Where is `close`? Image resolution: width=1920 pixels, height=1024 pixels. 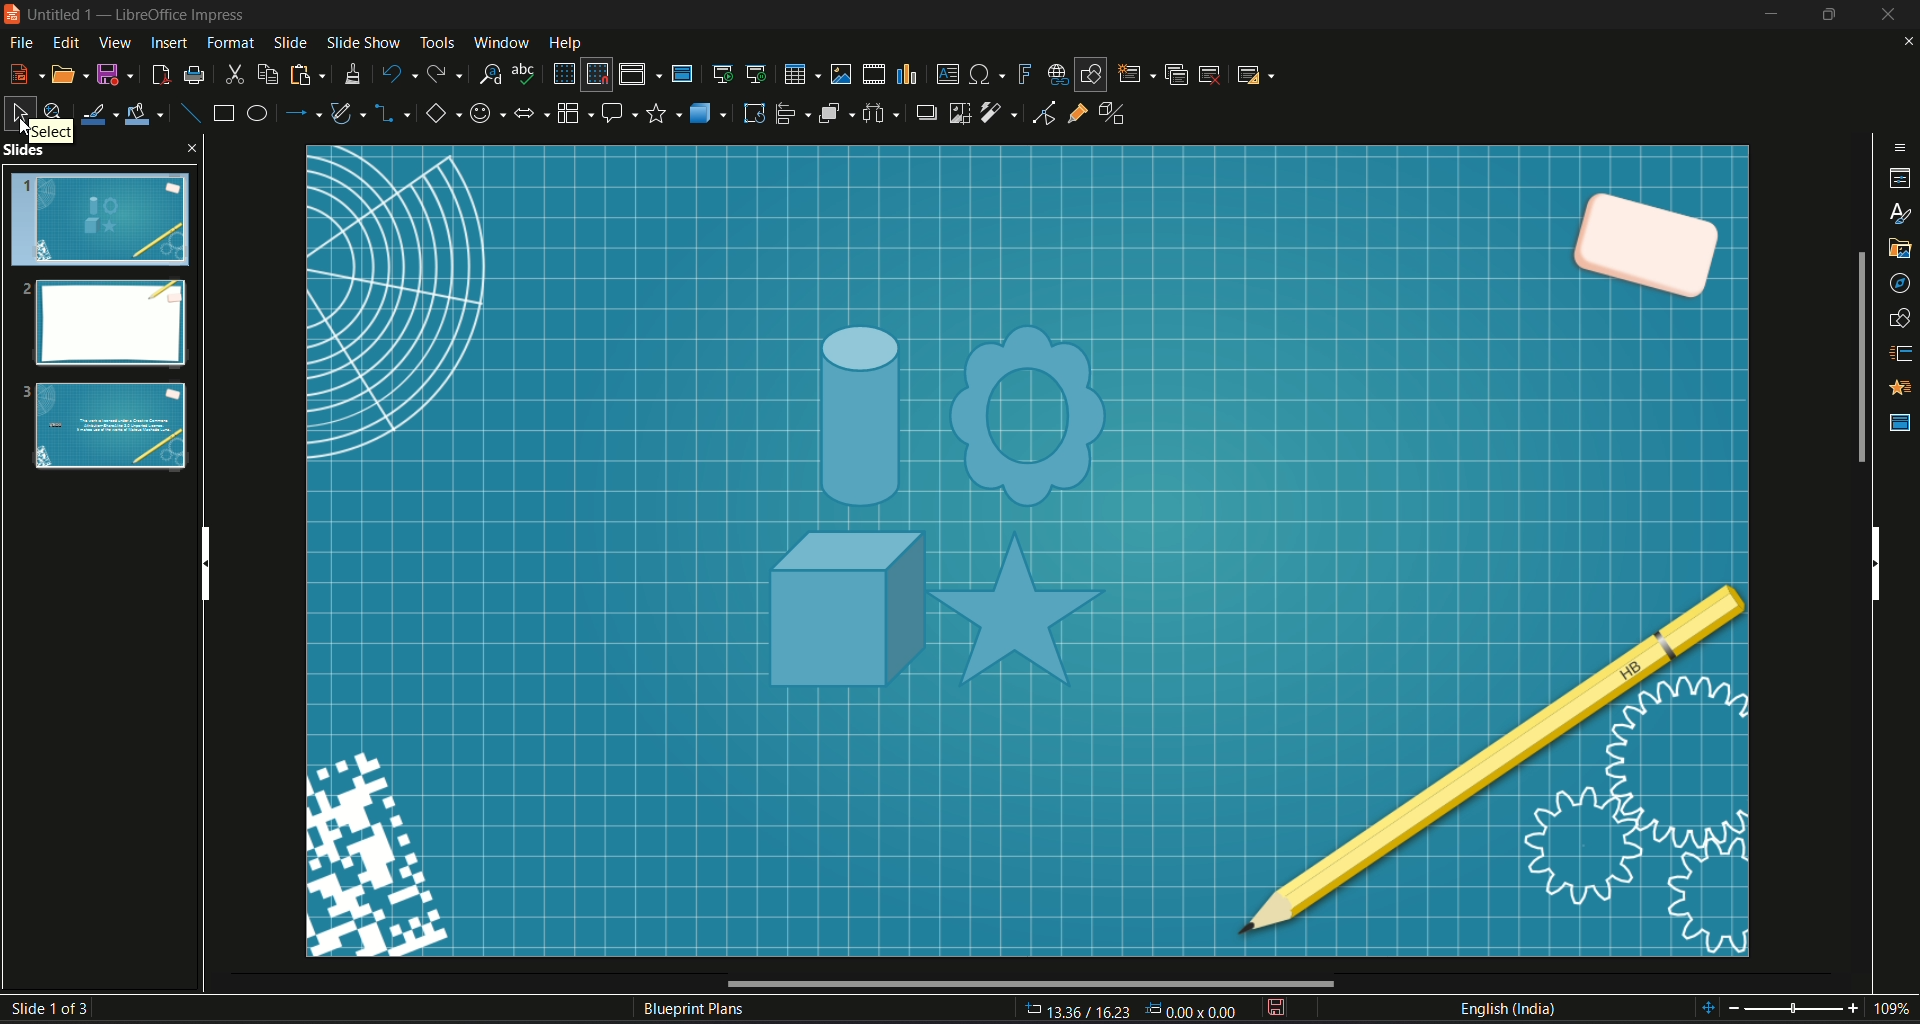
close is located at coordinates (1908, 43).